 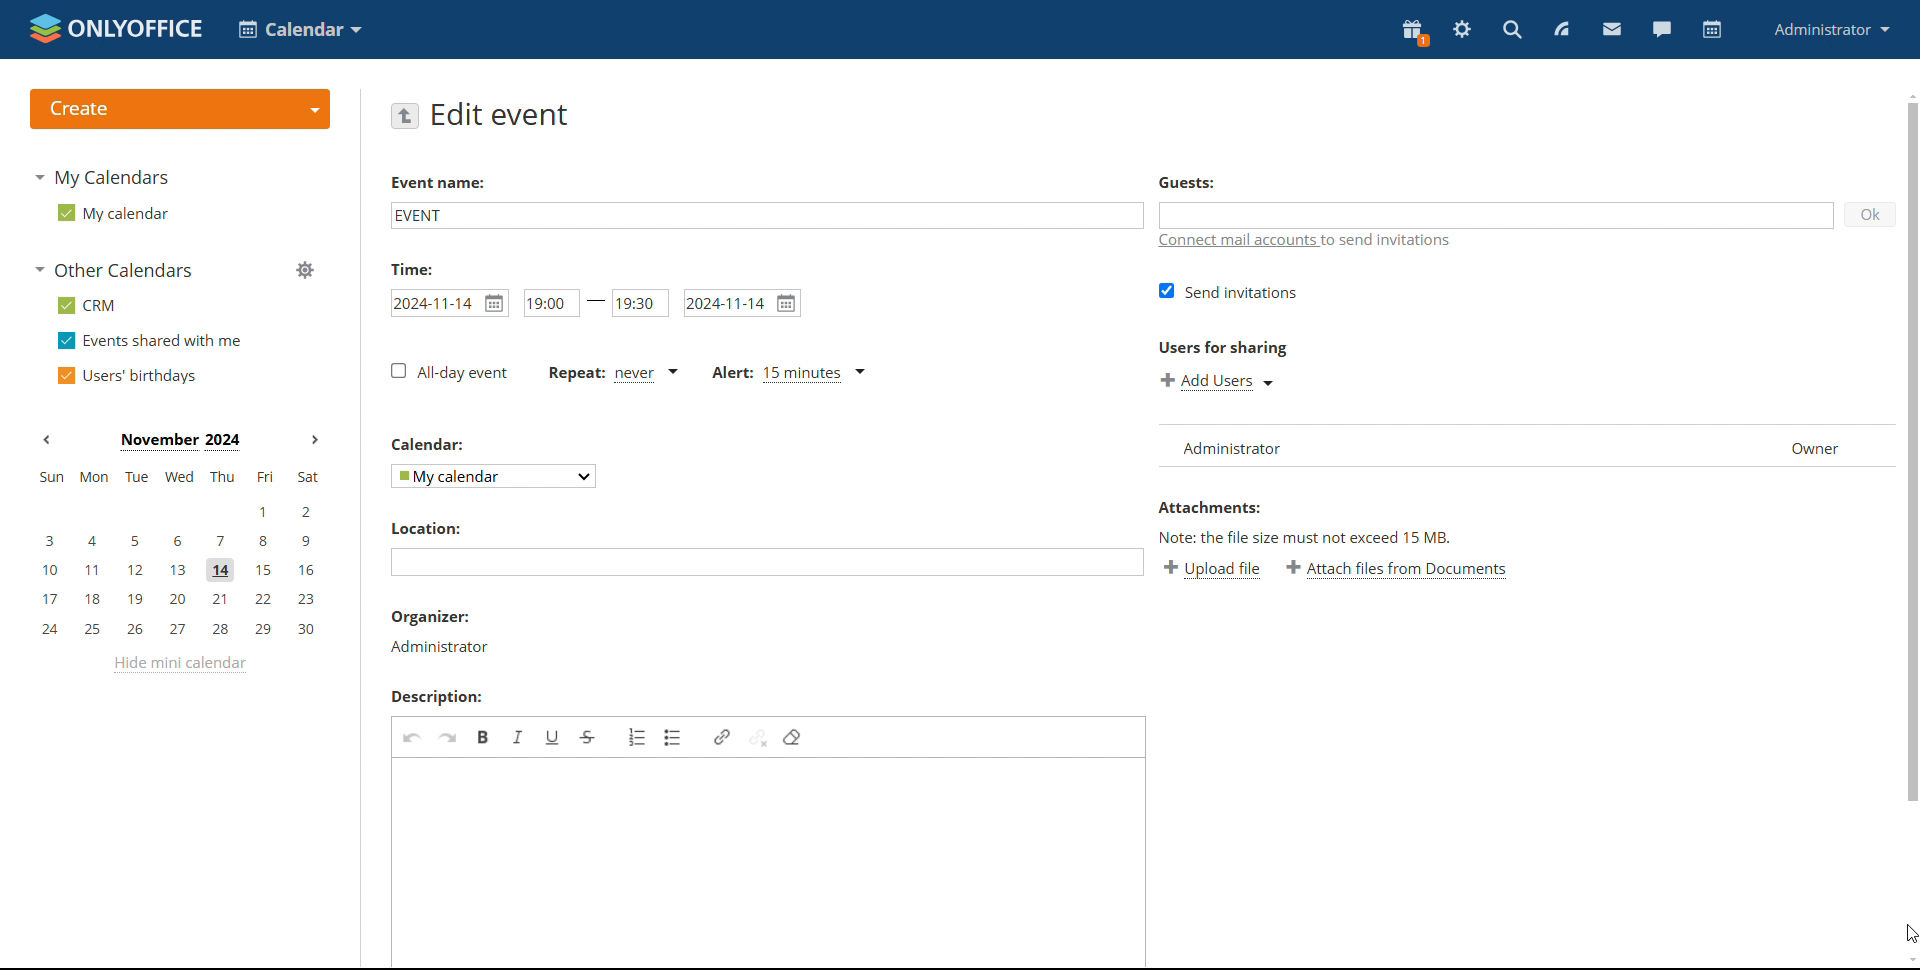 I want to click on -, so click(x=596, y=301).